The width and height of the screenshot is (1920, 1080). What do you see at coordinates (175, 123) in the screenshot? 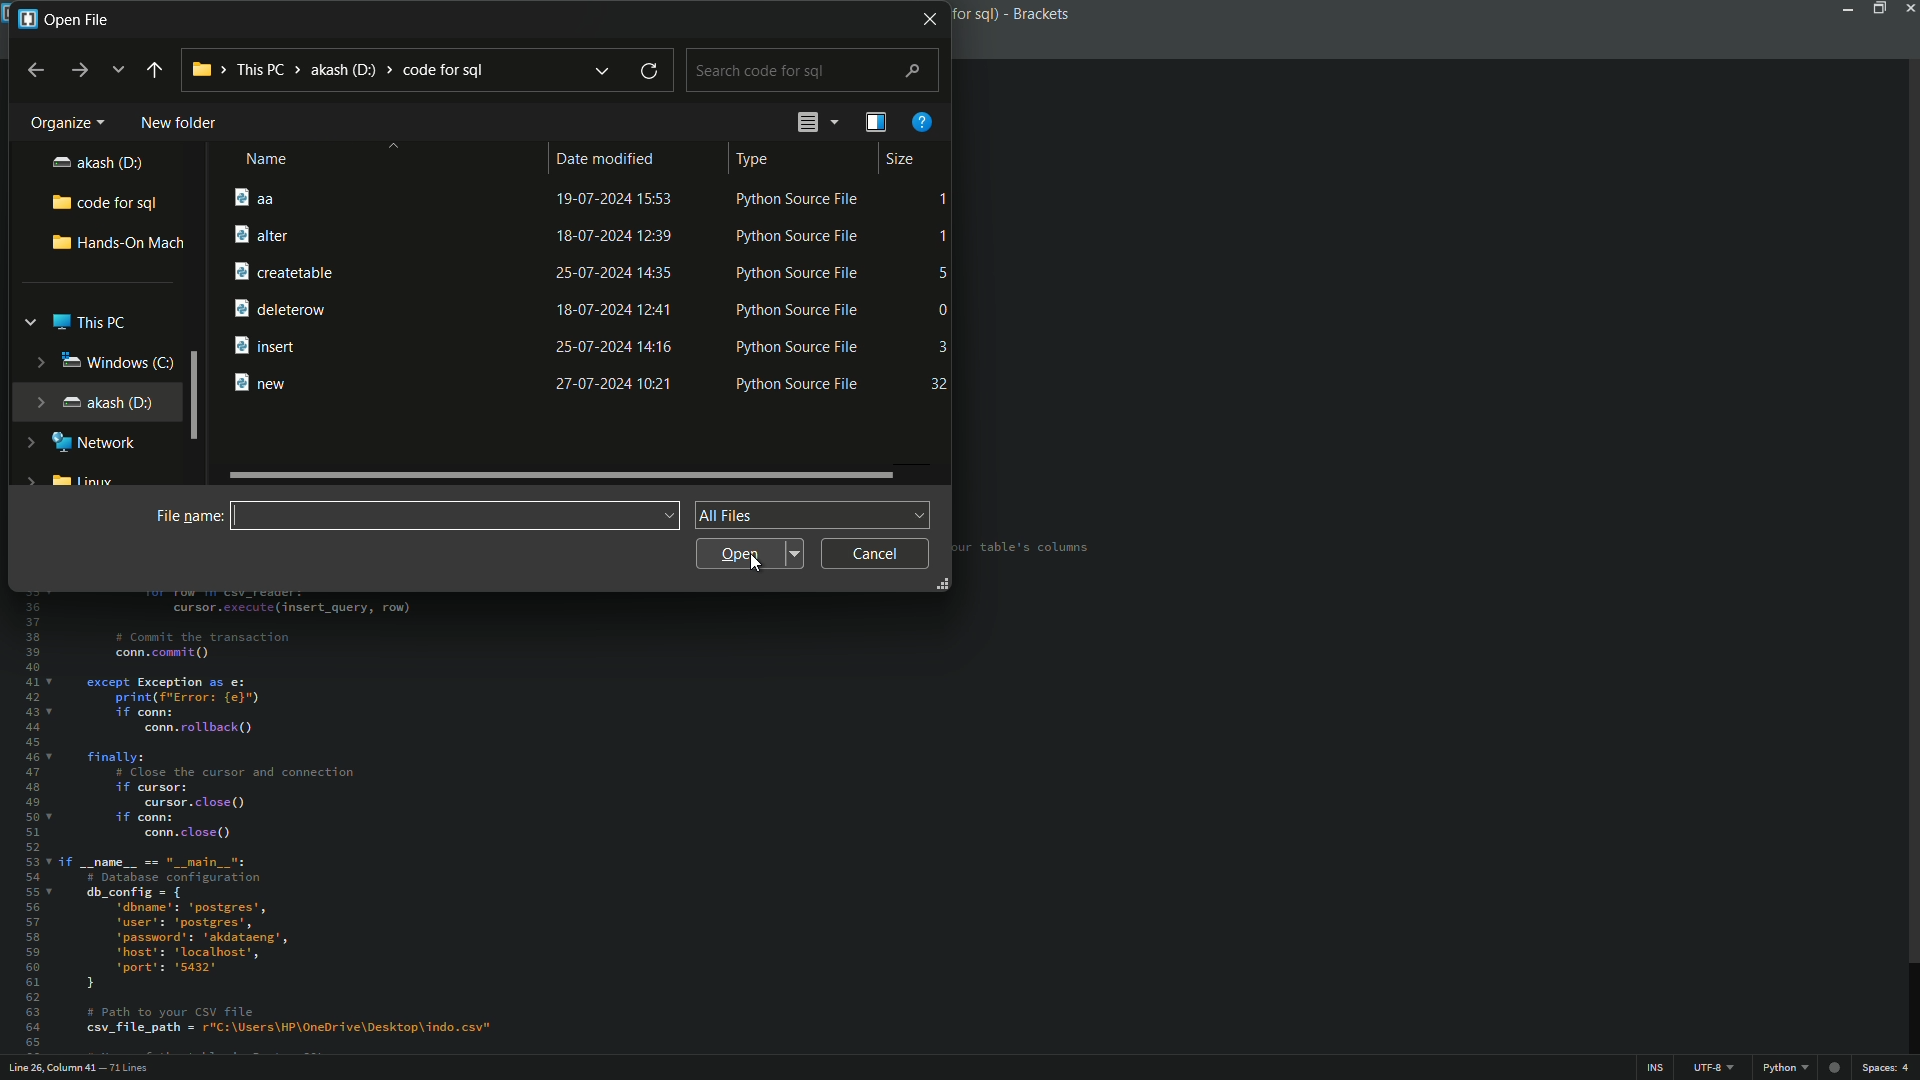
I see `new folder` at bounding box center [175, 123].